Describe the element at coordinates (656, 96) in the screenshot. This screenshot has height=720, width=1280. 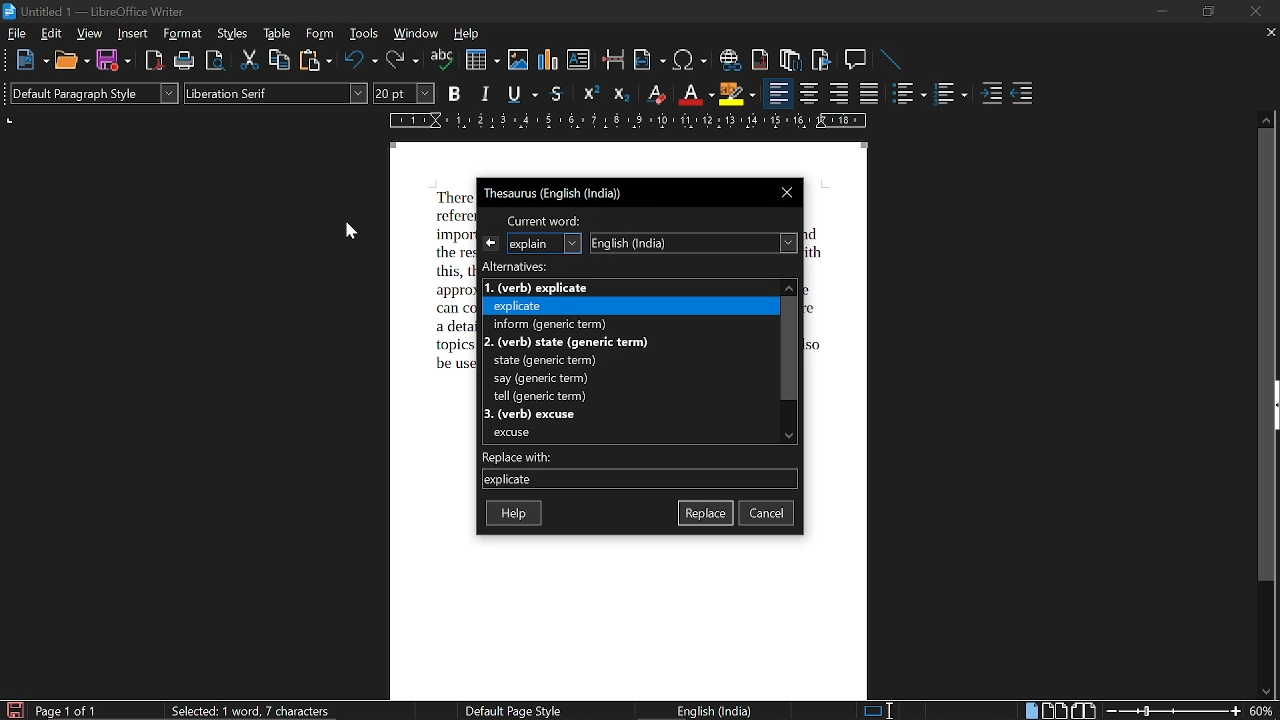
I see `eraser` at that location.